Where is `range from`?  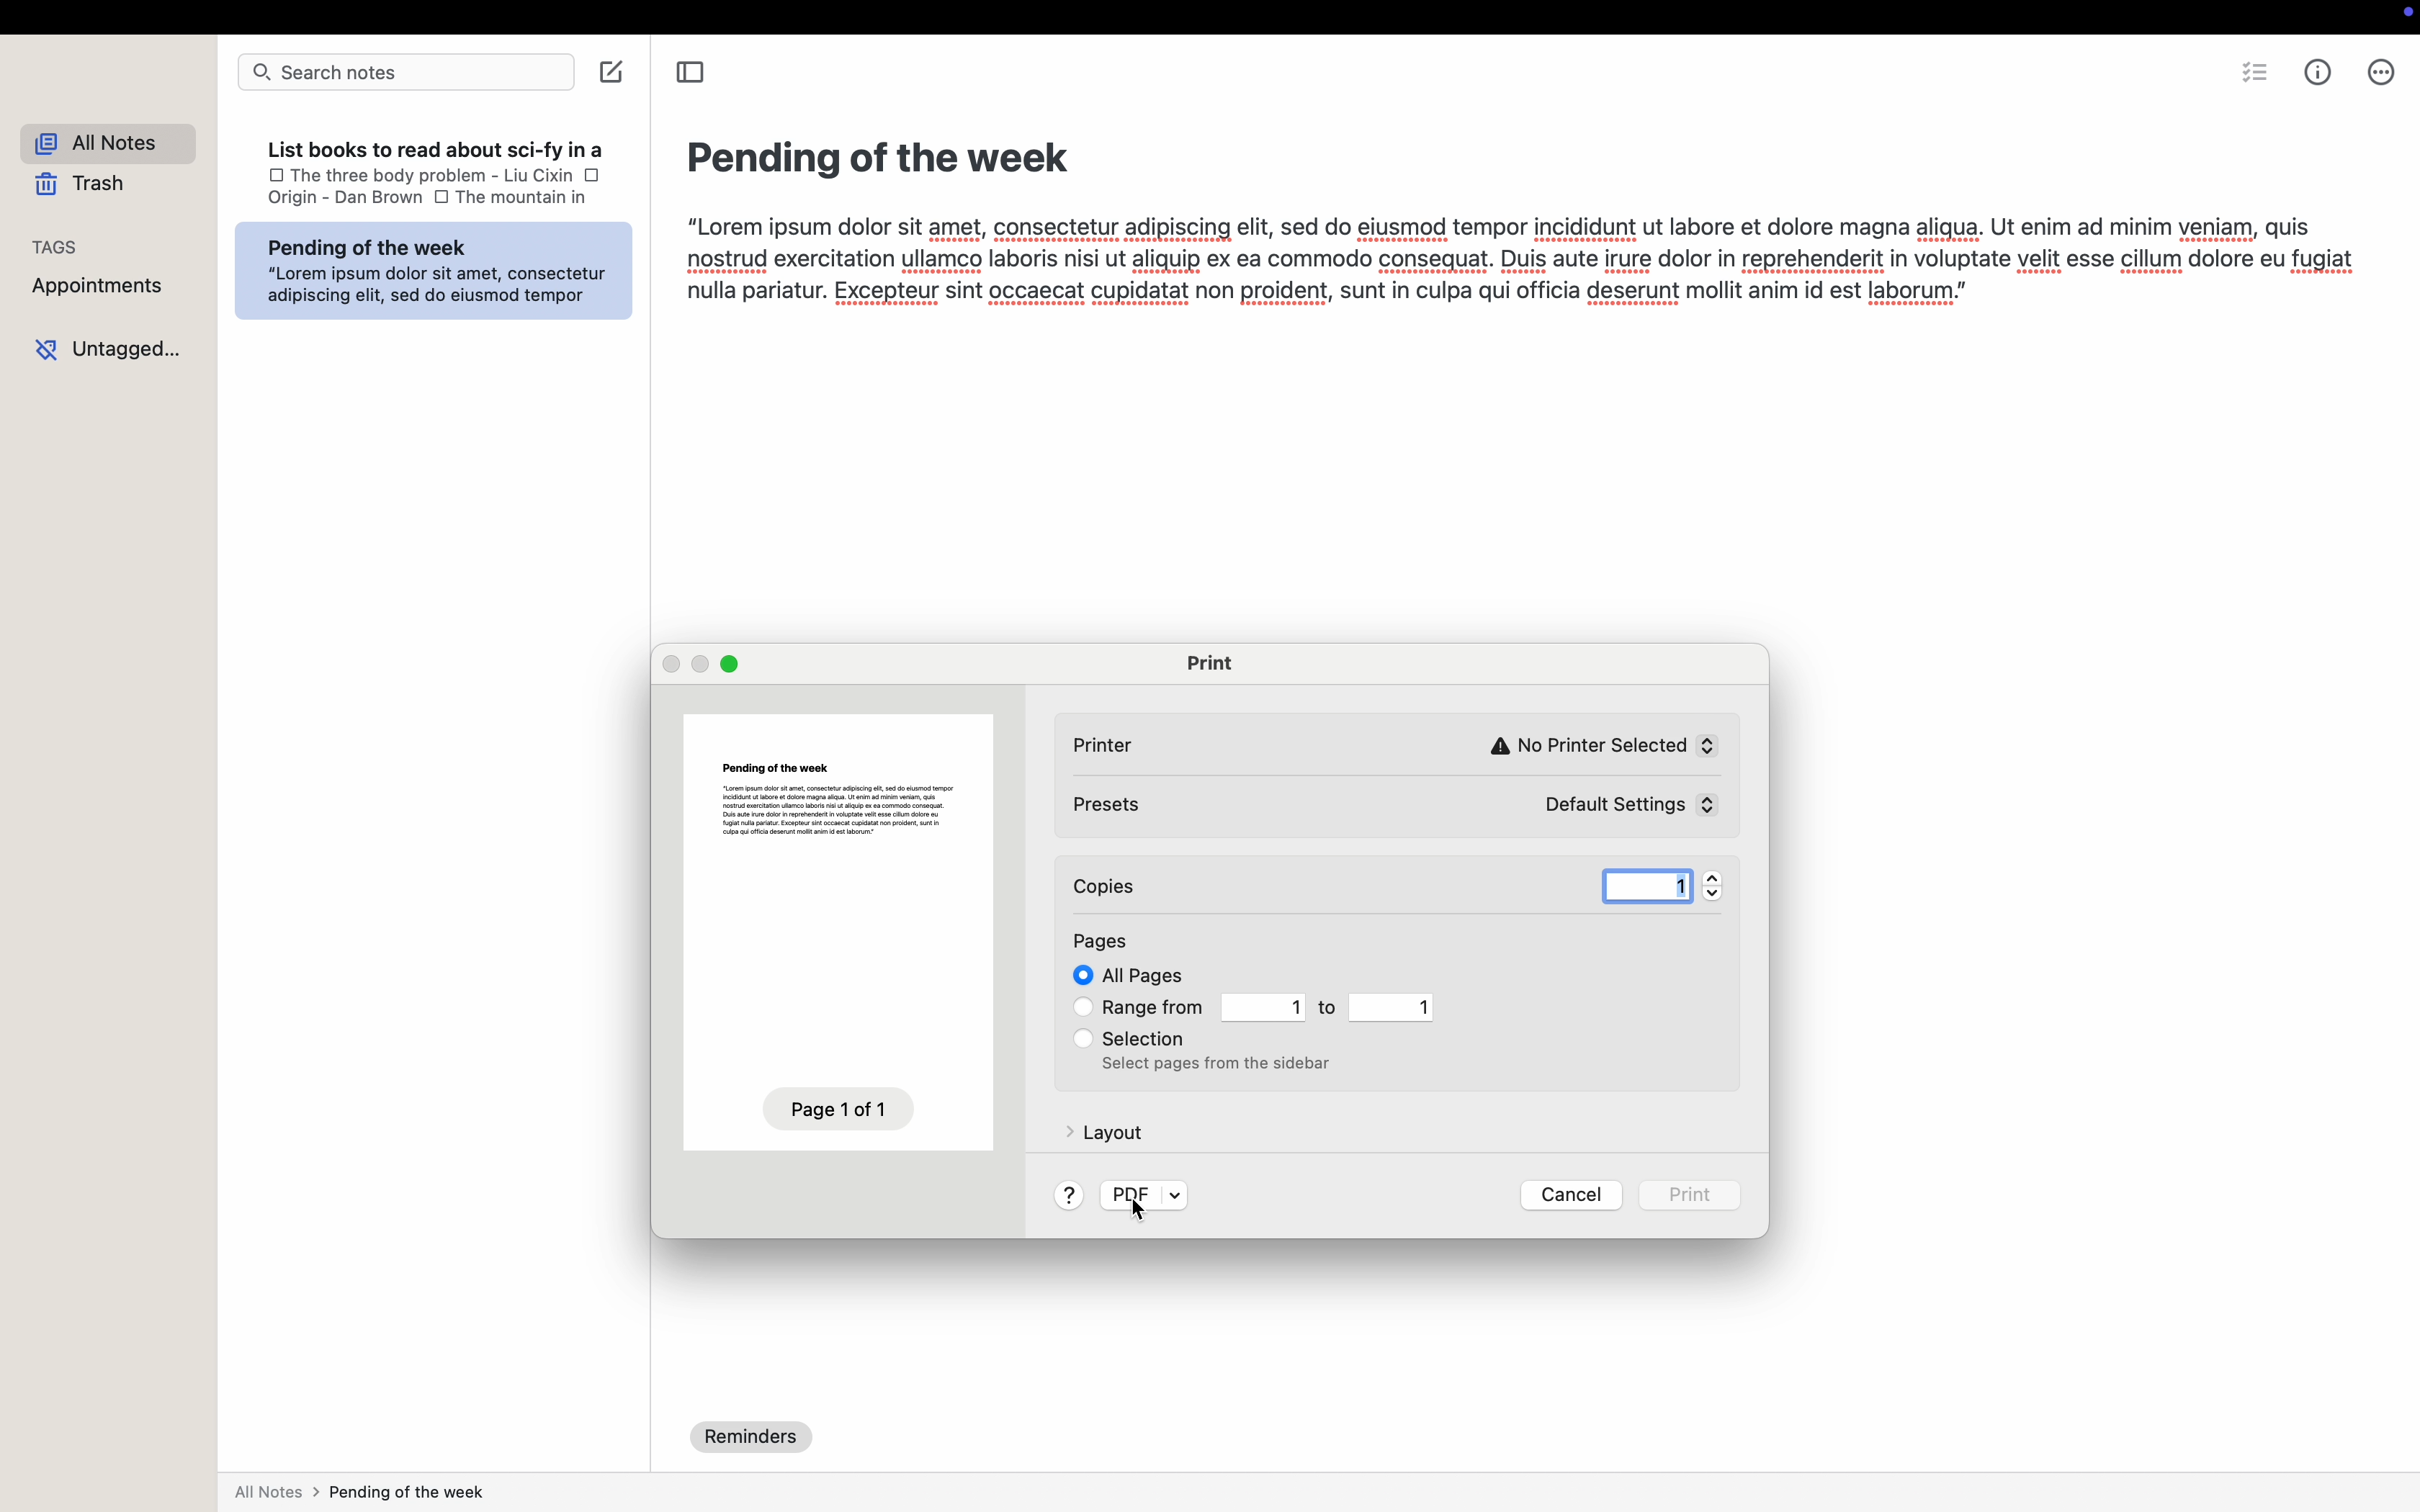 range from is located at coordinates (1156, 1007).